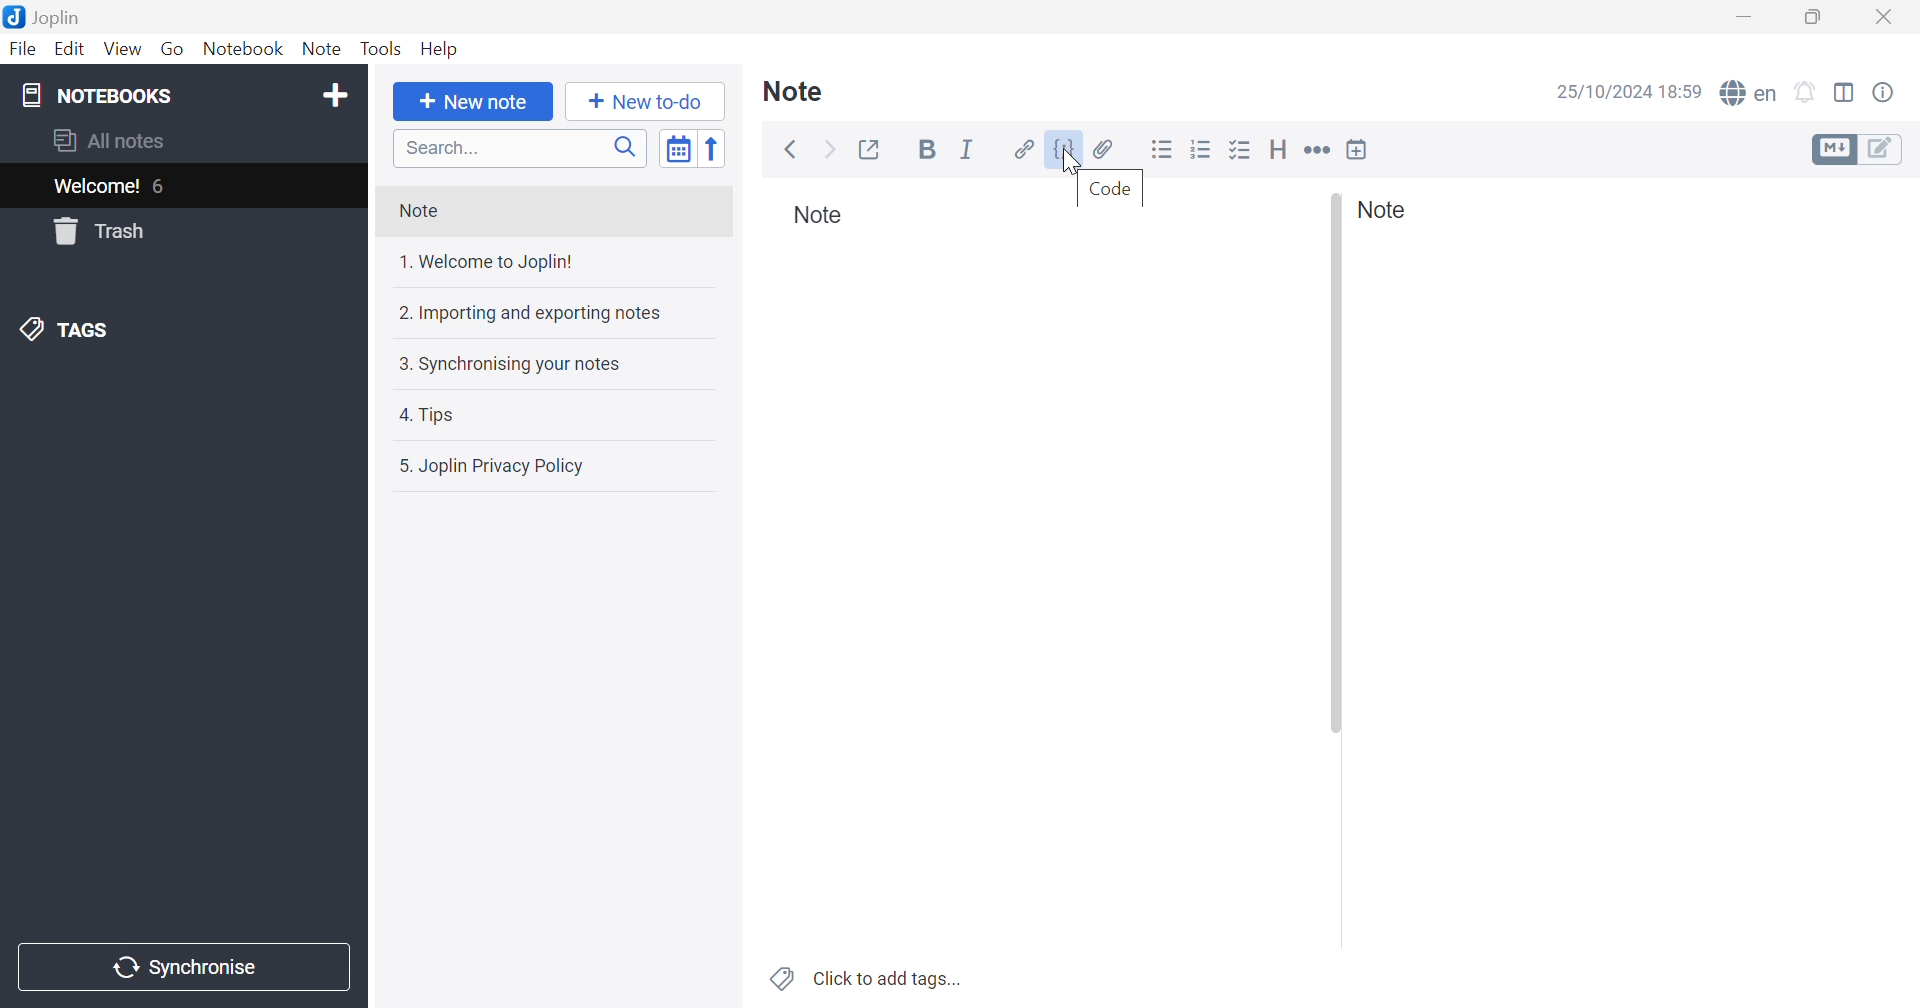 This screenshot has width=1920, height=1008. What do you see at coordinates (517, 364) in the screenshot?
I see `3. Synchronising your notes` at bounding box center [517, 364].